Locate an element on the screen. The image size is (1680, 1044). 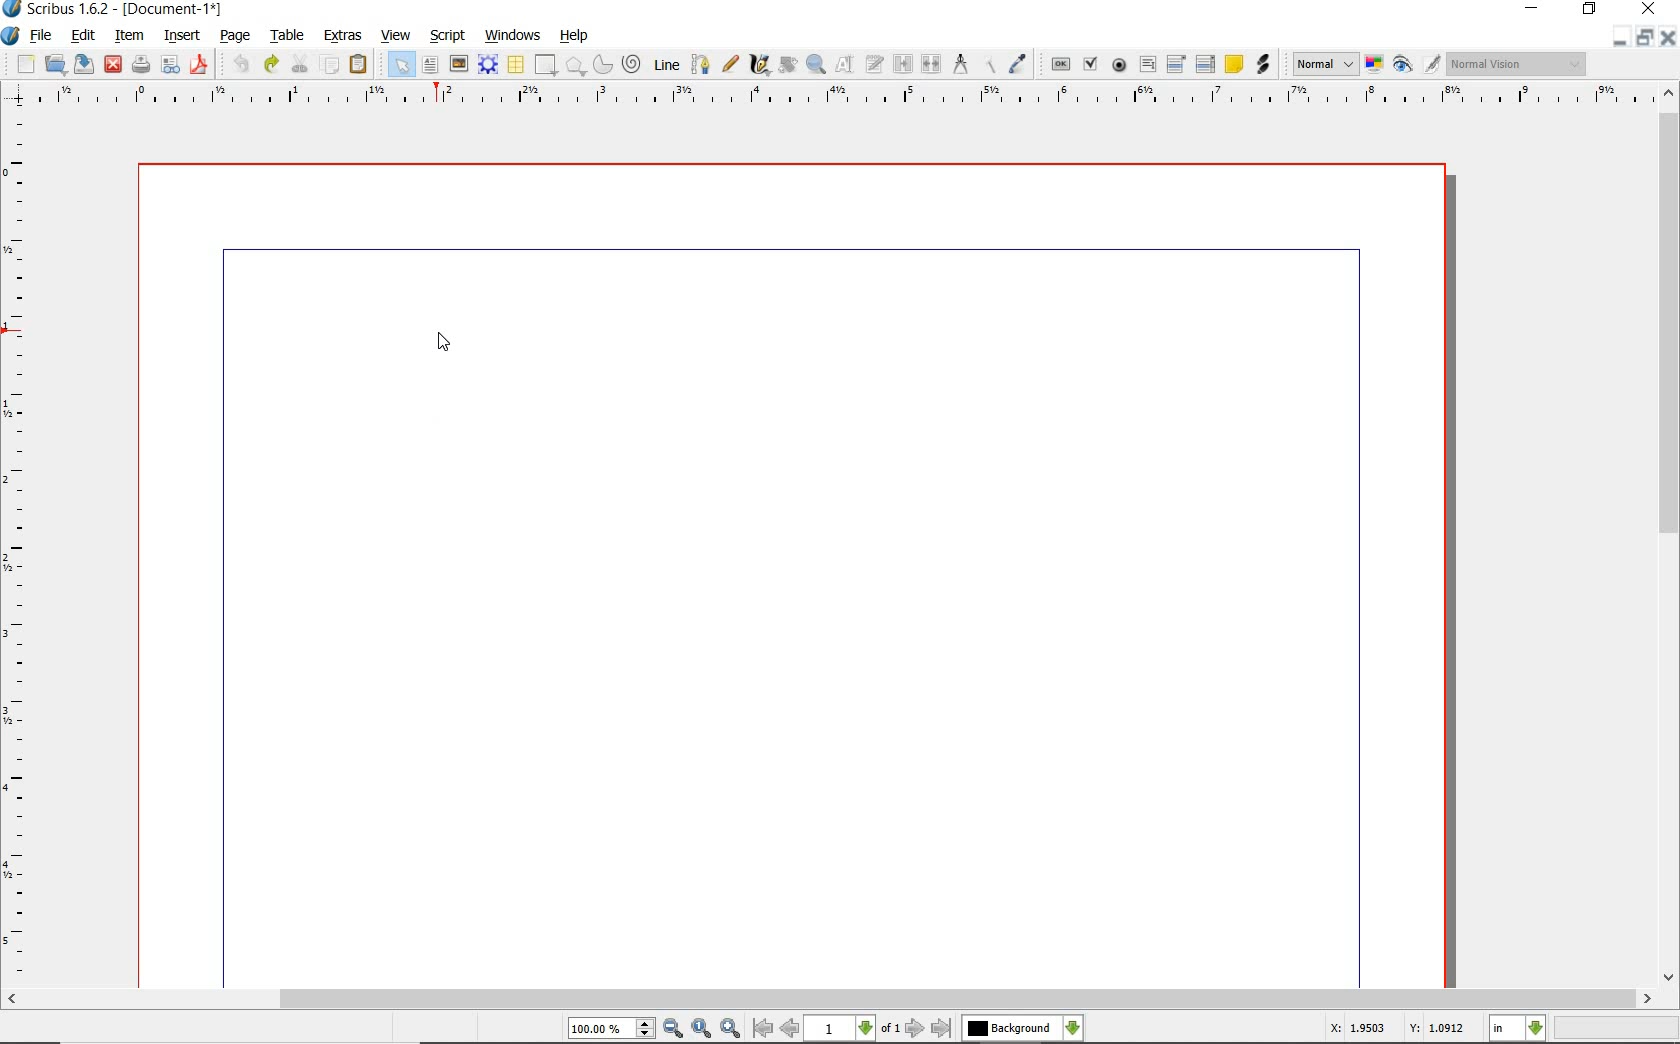
edit is located at coordinates (81, 36).